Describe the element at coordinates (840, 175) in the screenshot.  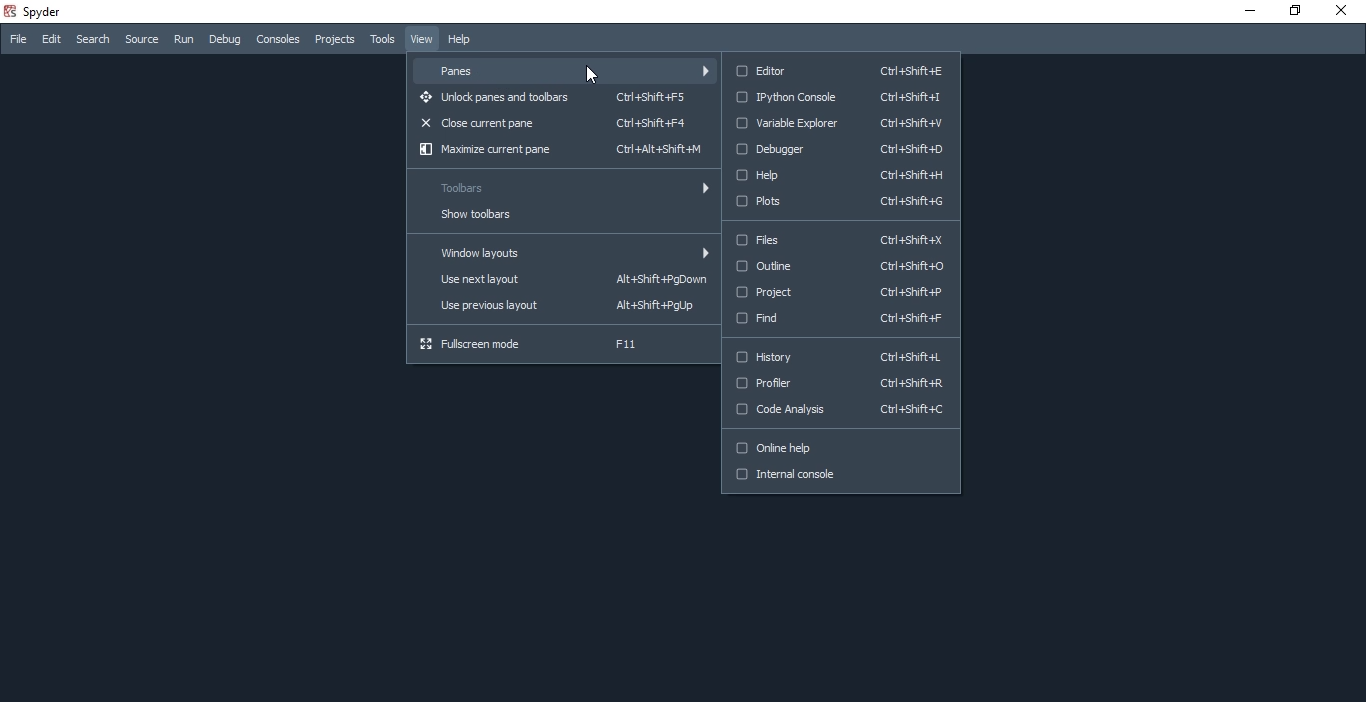
I see `Help` at that location.